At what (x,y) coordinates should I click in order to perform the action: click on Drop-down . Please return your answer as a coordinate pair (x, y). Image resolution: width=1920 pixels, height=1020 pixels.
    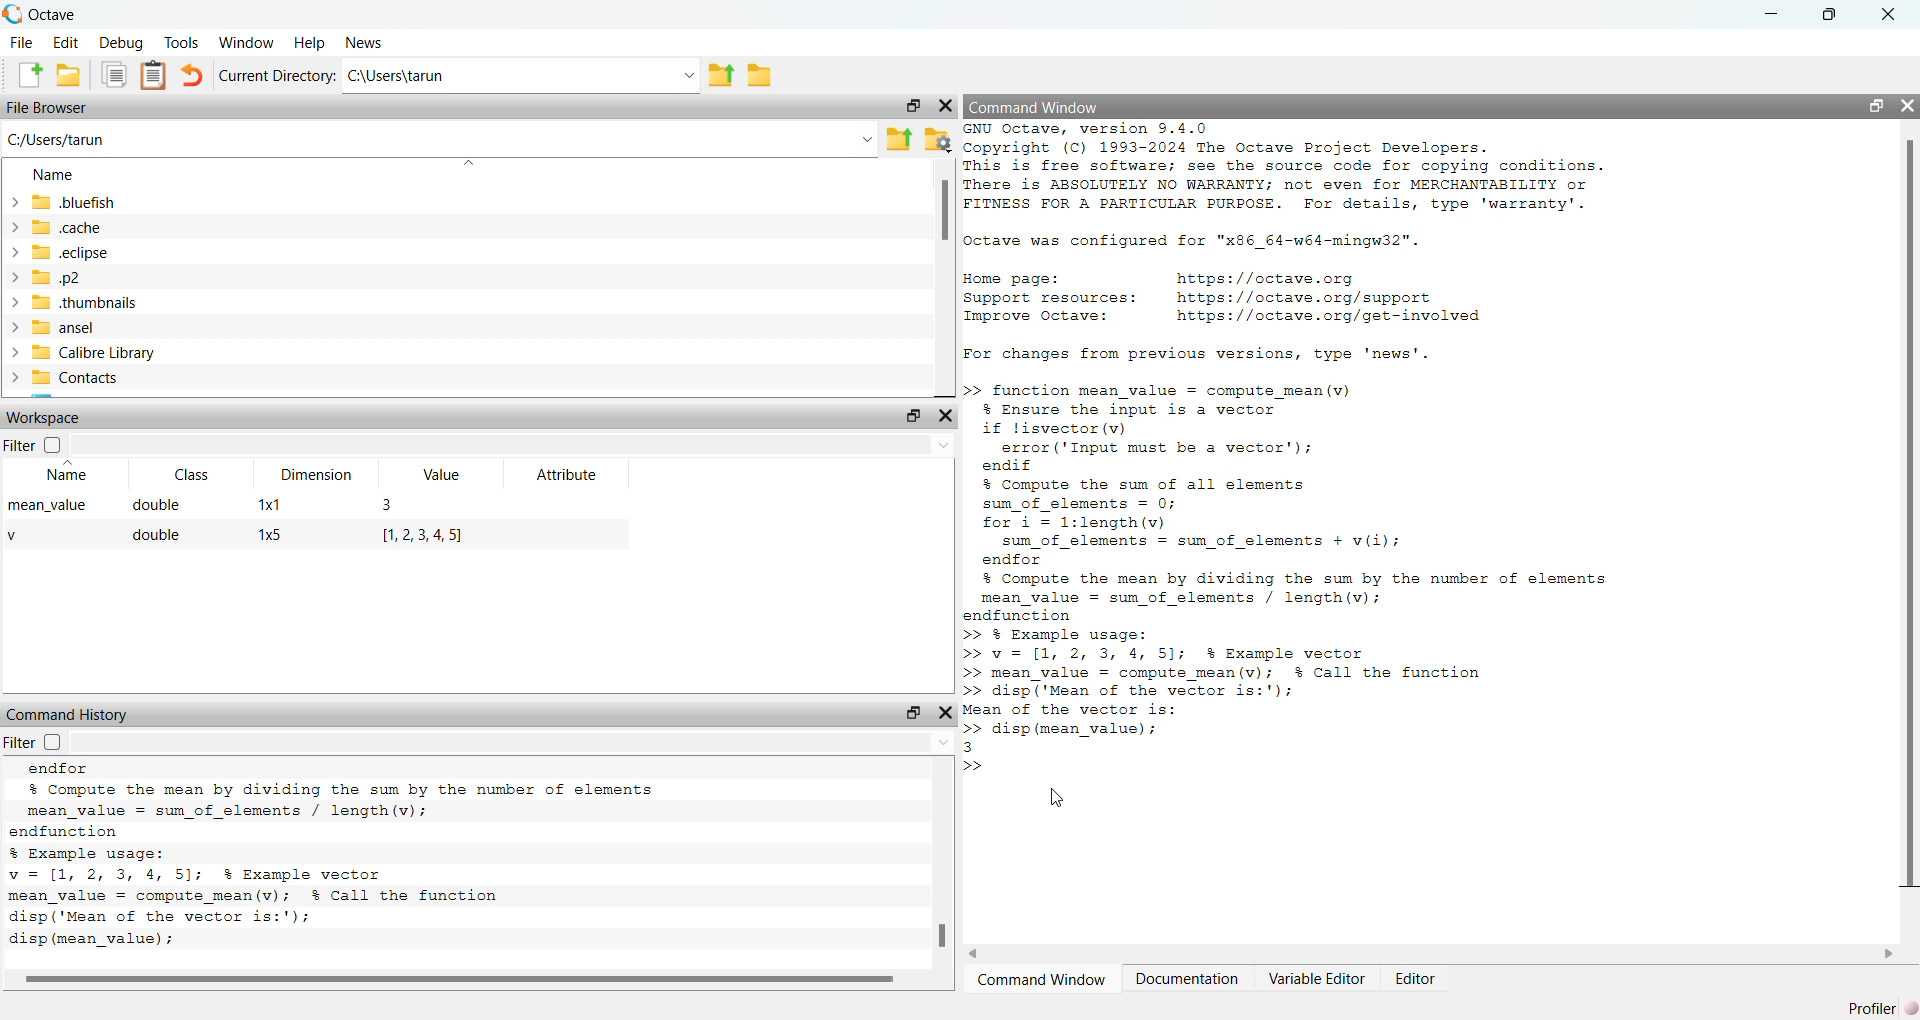
    Looking at the image, I should click on (946, 445).